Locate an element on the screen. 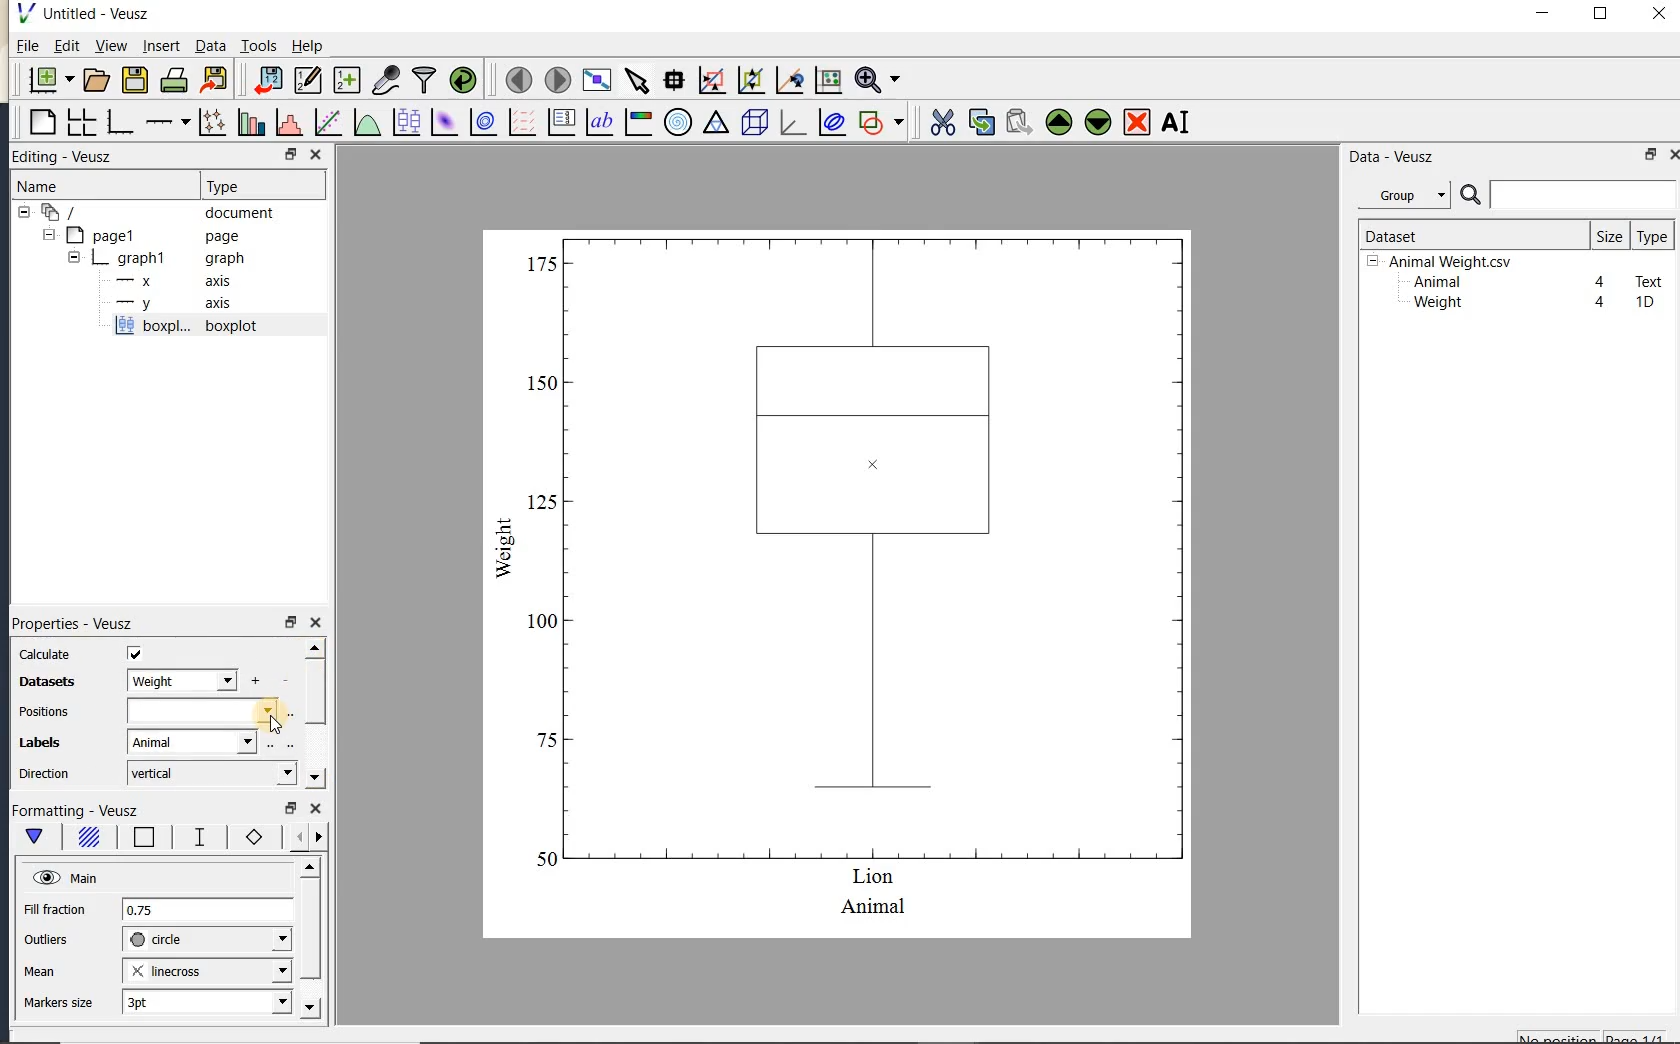 The height and width of the screenshot is (1044, 1680). base graph is located at coordinates (118, 122).